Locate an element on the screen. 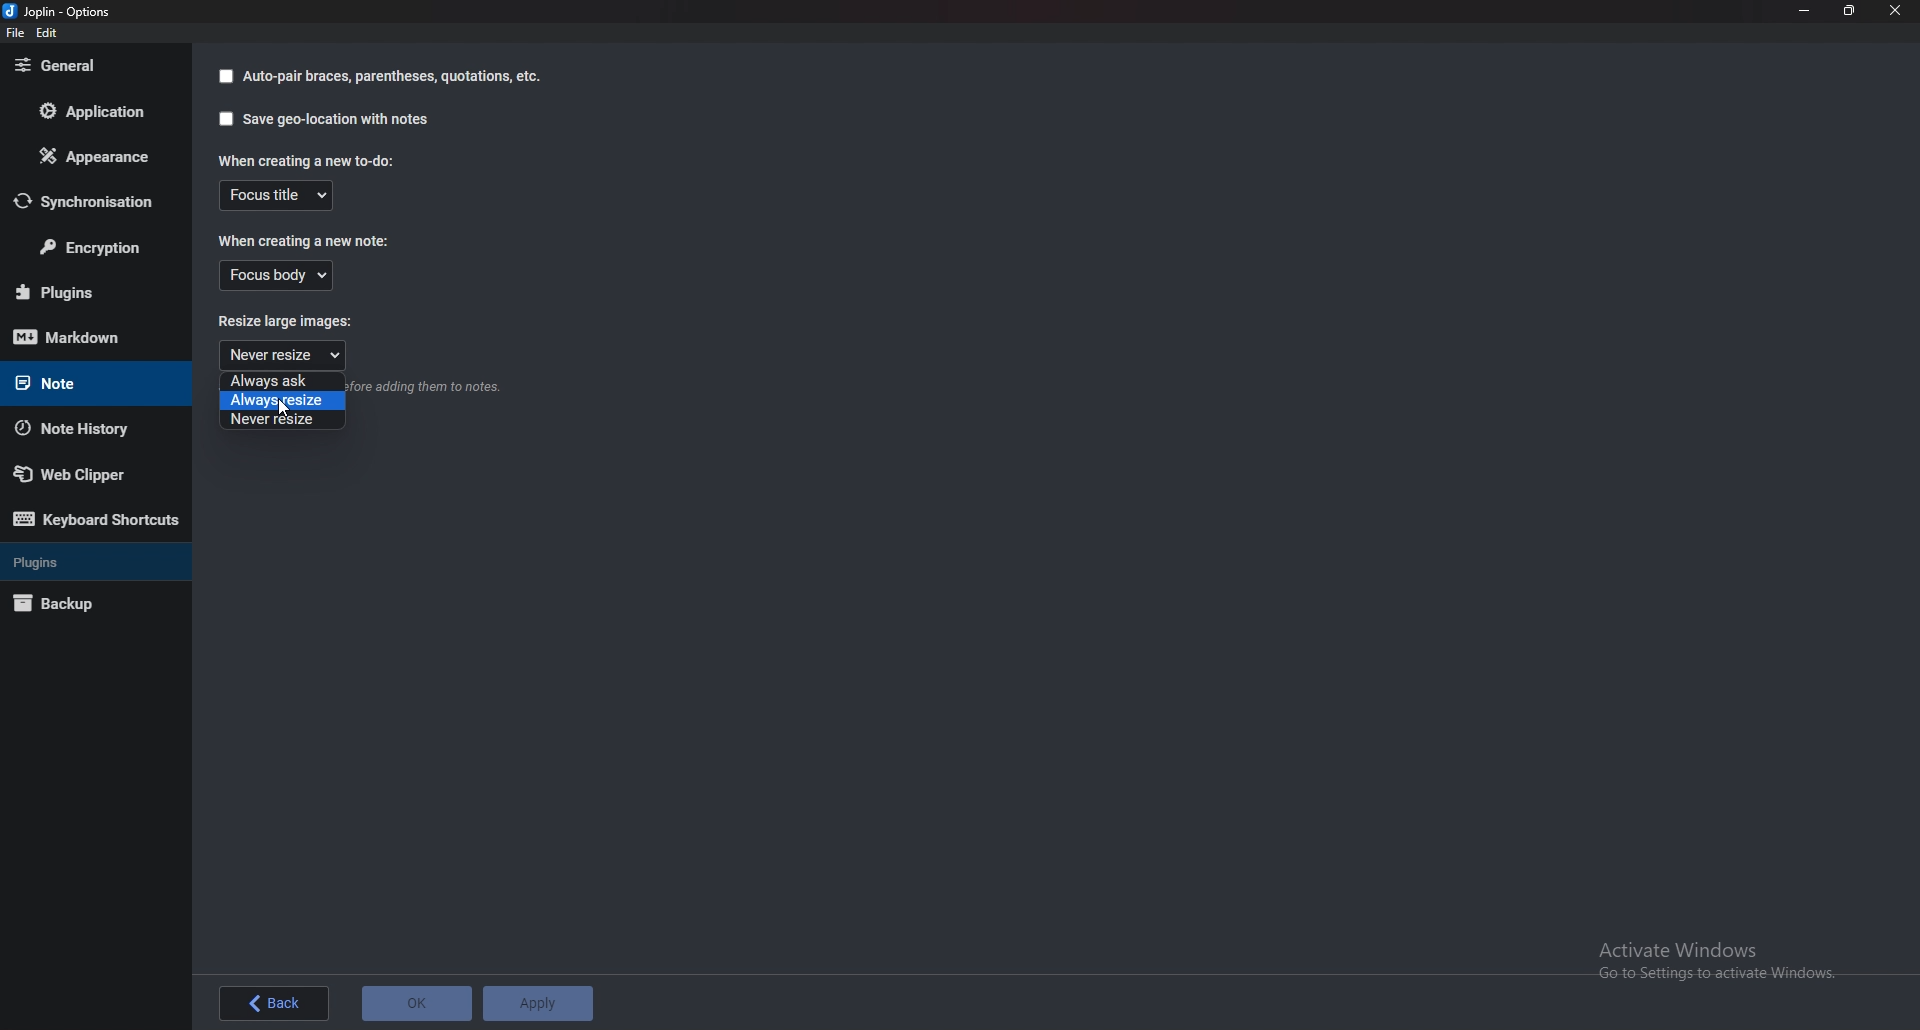  Apply is located at coordinates (537, 1005).